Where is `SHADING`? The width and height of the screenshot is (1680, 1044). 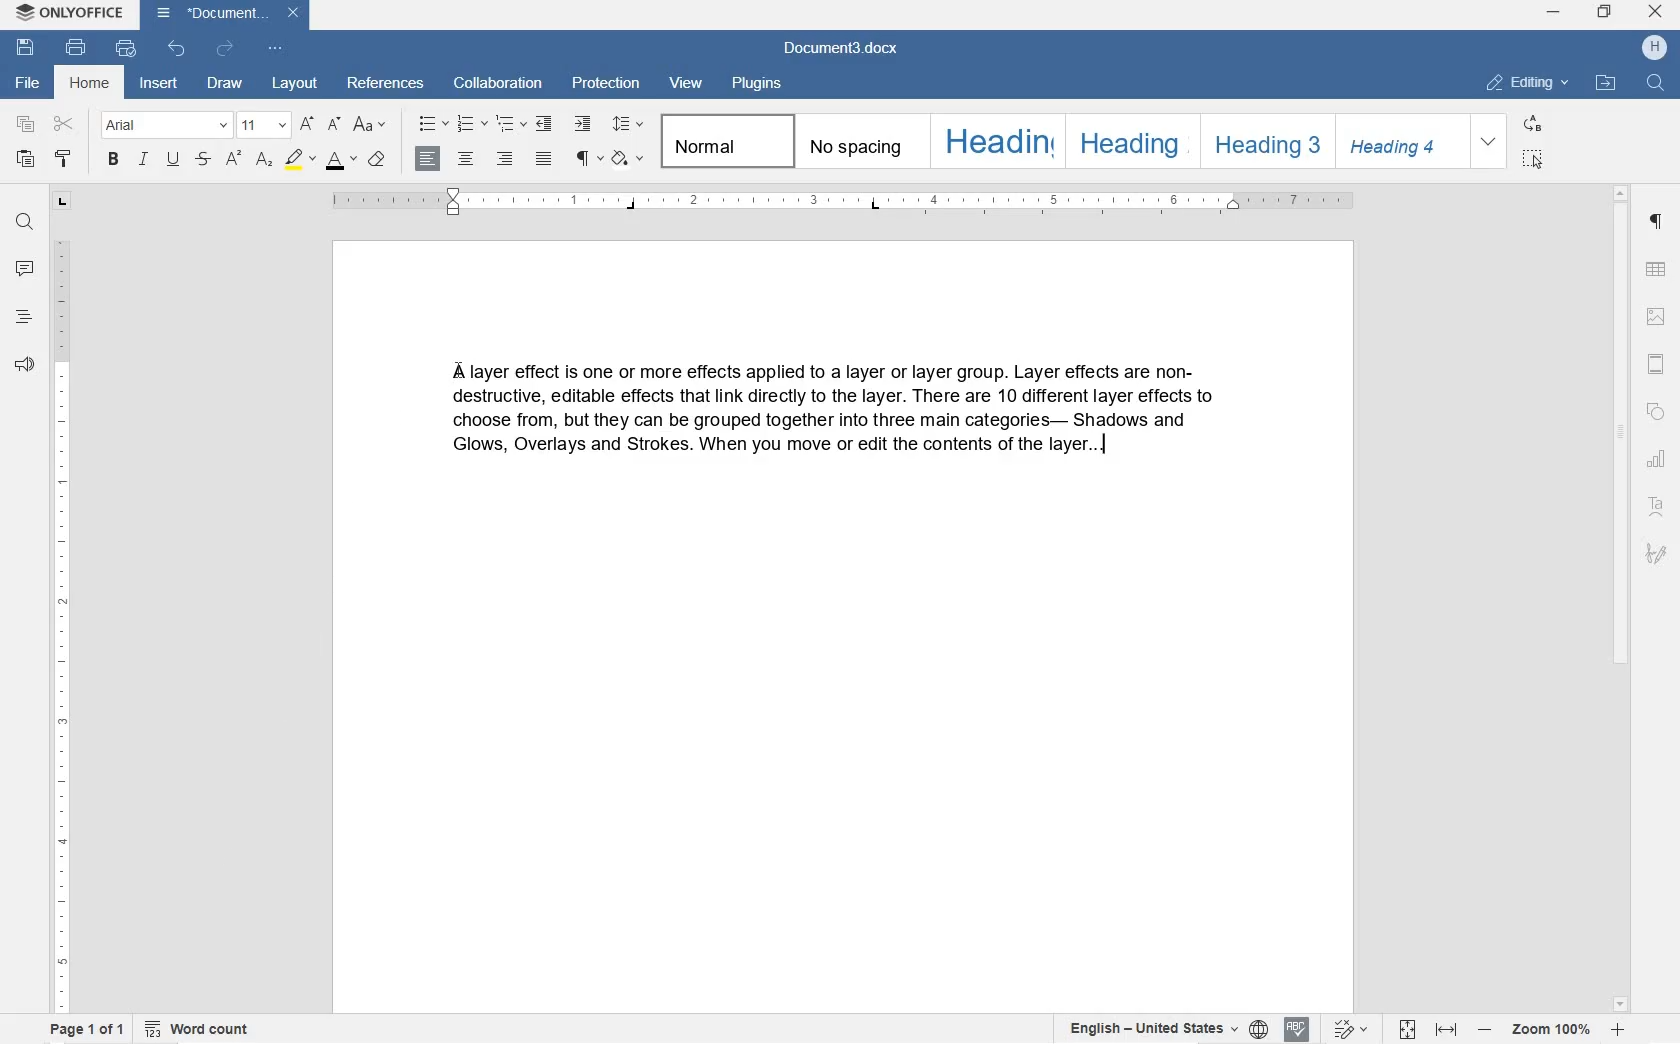
SHADING is located at coordinates (631, 160).